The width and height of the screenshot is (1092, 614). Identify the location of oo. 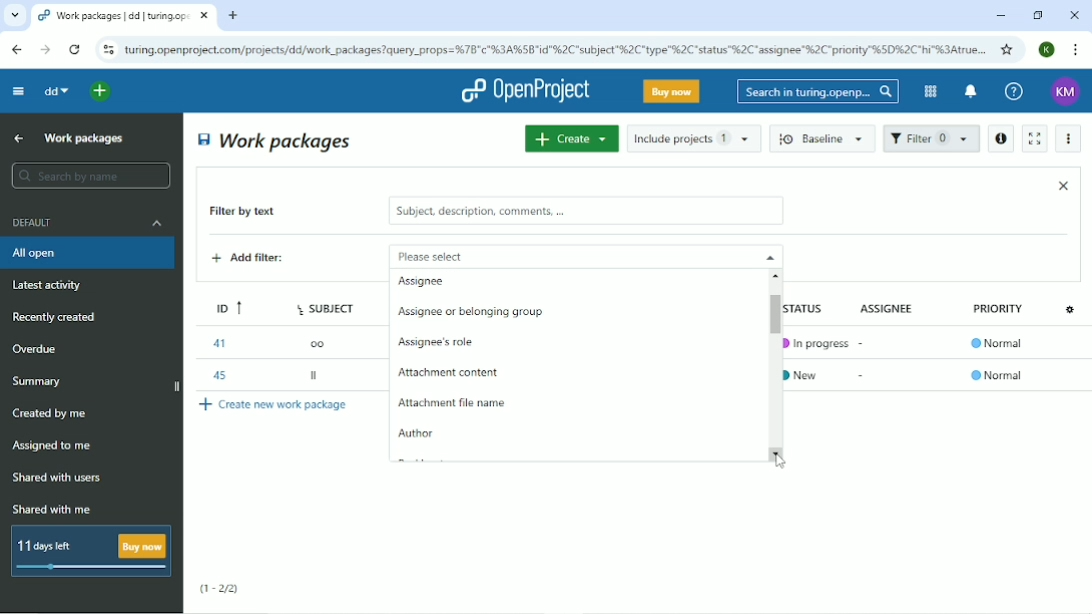
(323, 342).